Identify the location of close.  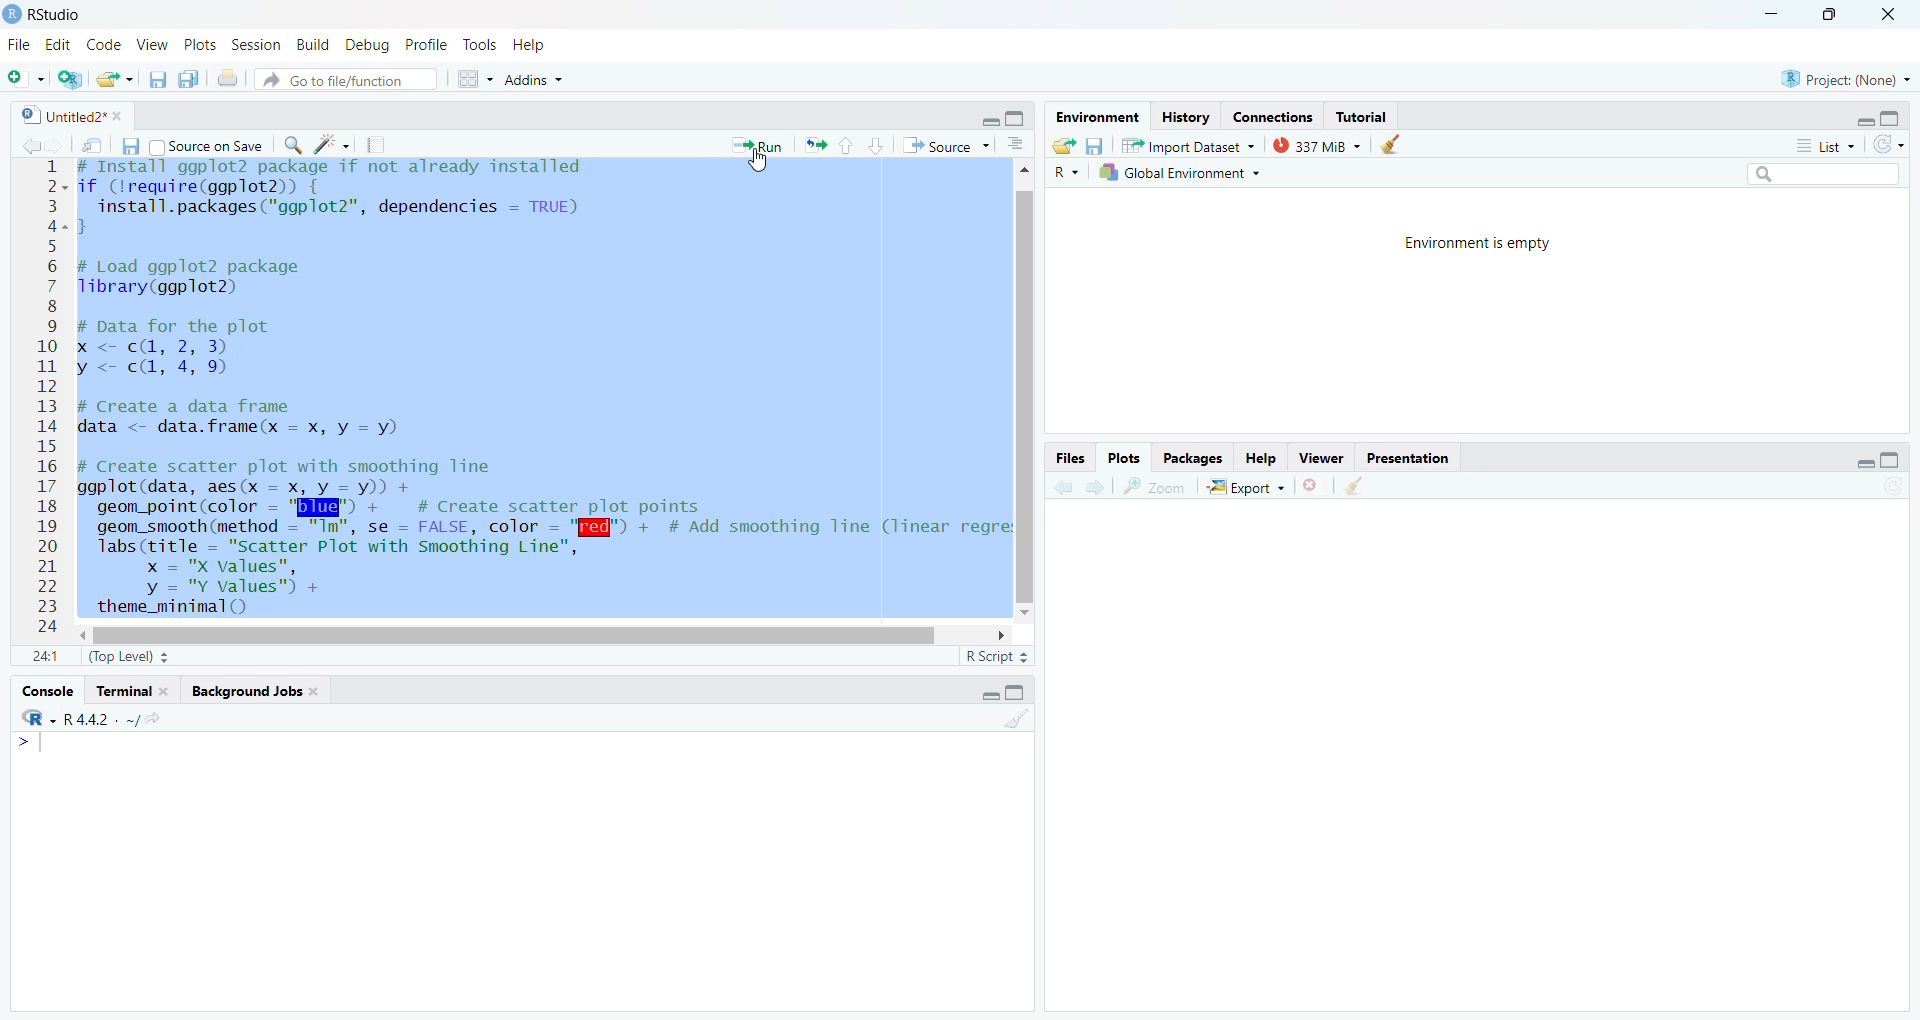
(1894, 15).